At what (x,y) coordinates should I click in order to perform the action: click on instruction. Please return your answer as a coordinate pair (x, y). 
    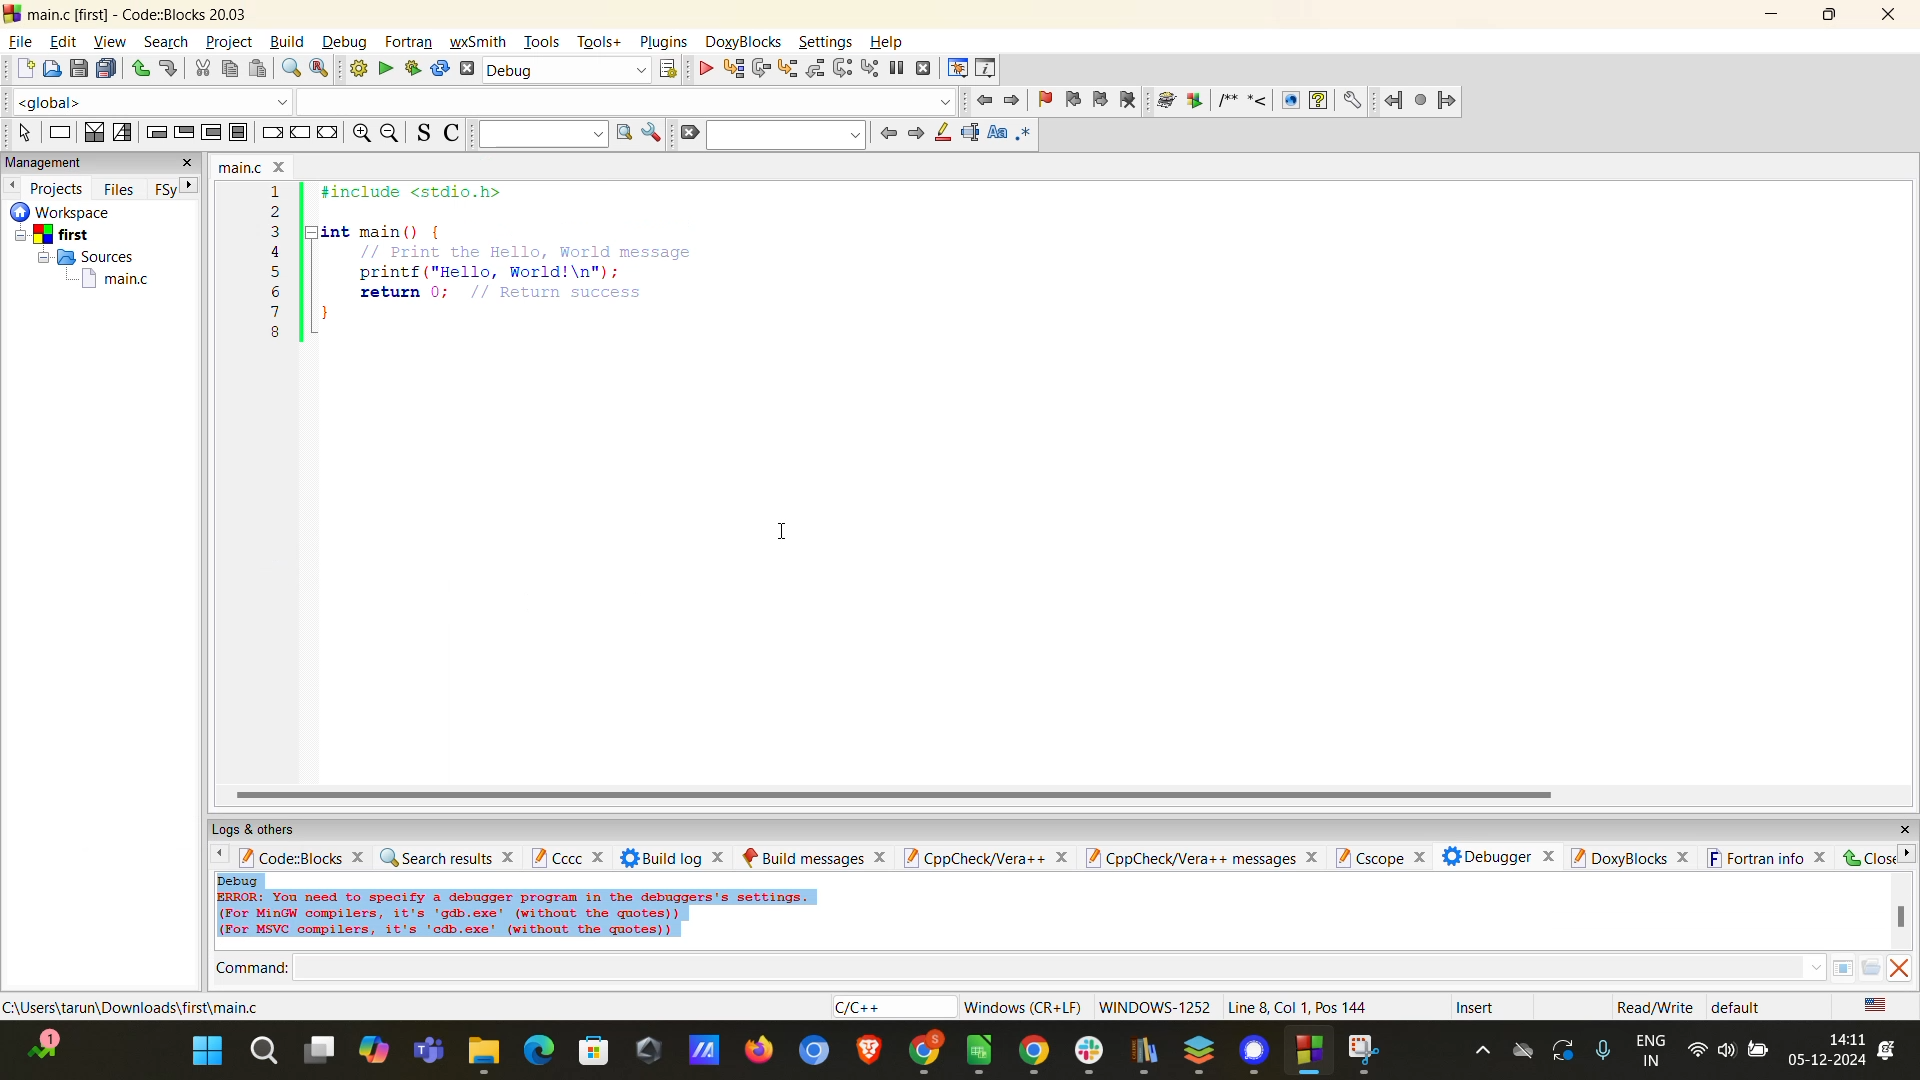
    Looking at the image, I should click on (58, 135).